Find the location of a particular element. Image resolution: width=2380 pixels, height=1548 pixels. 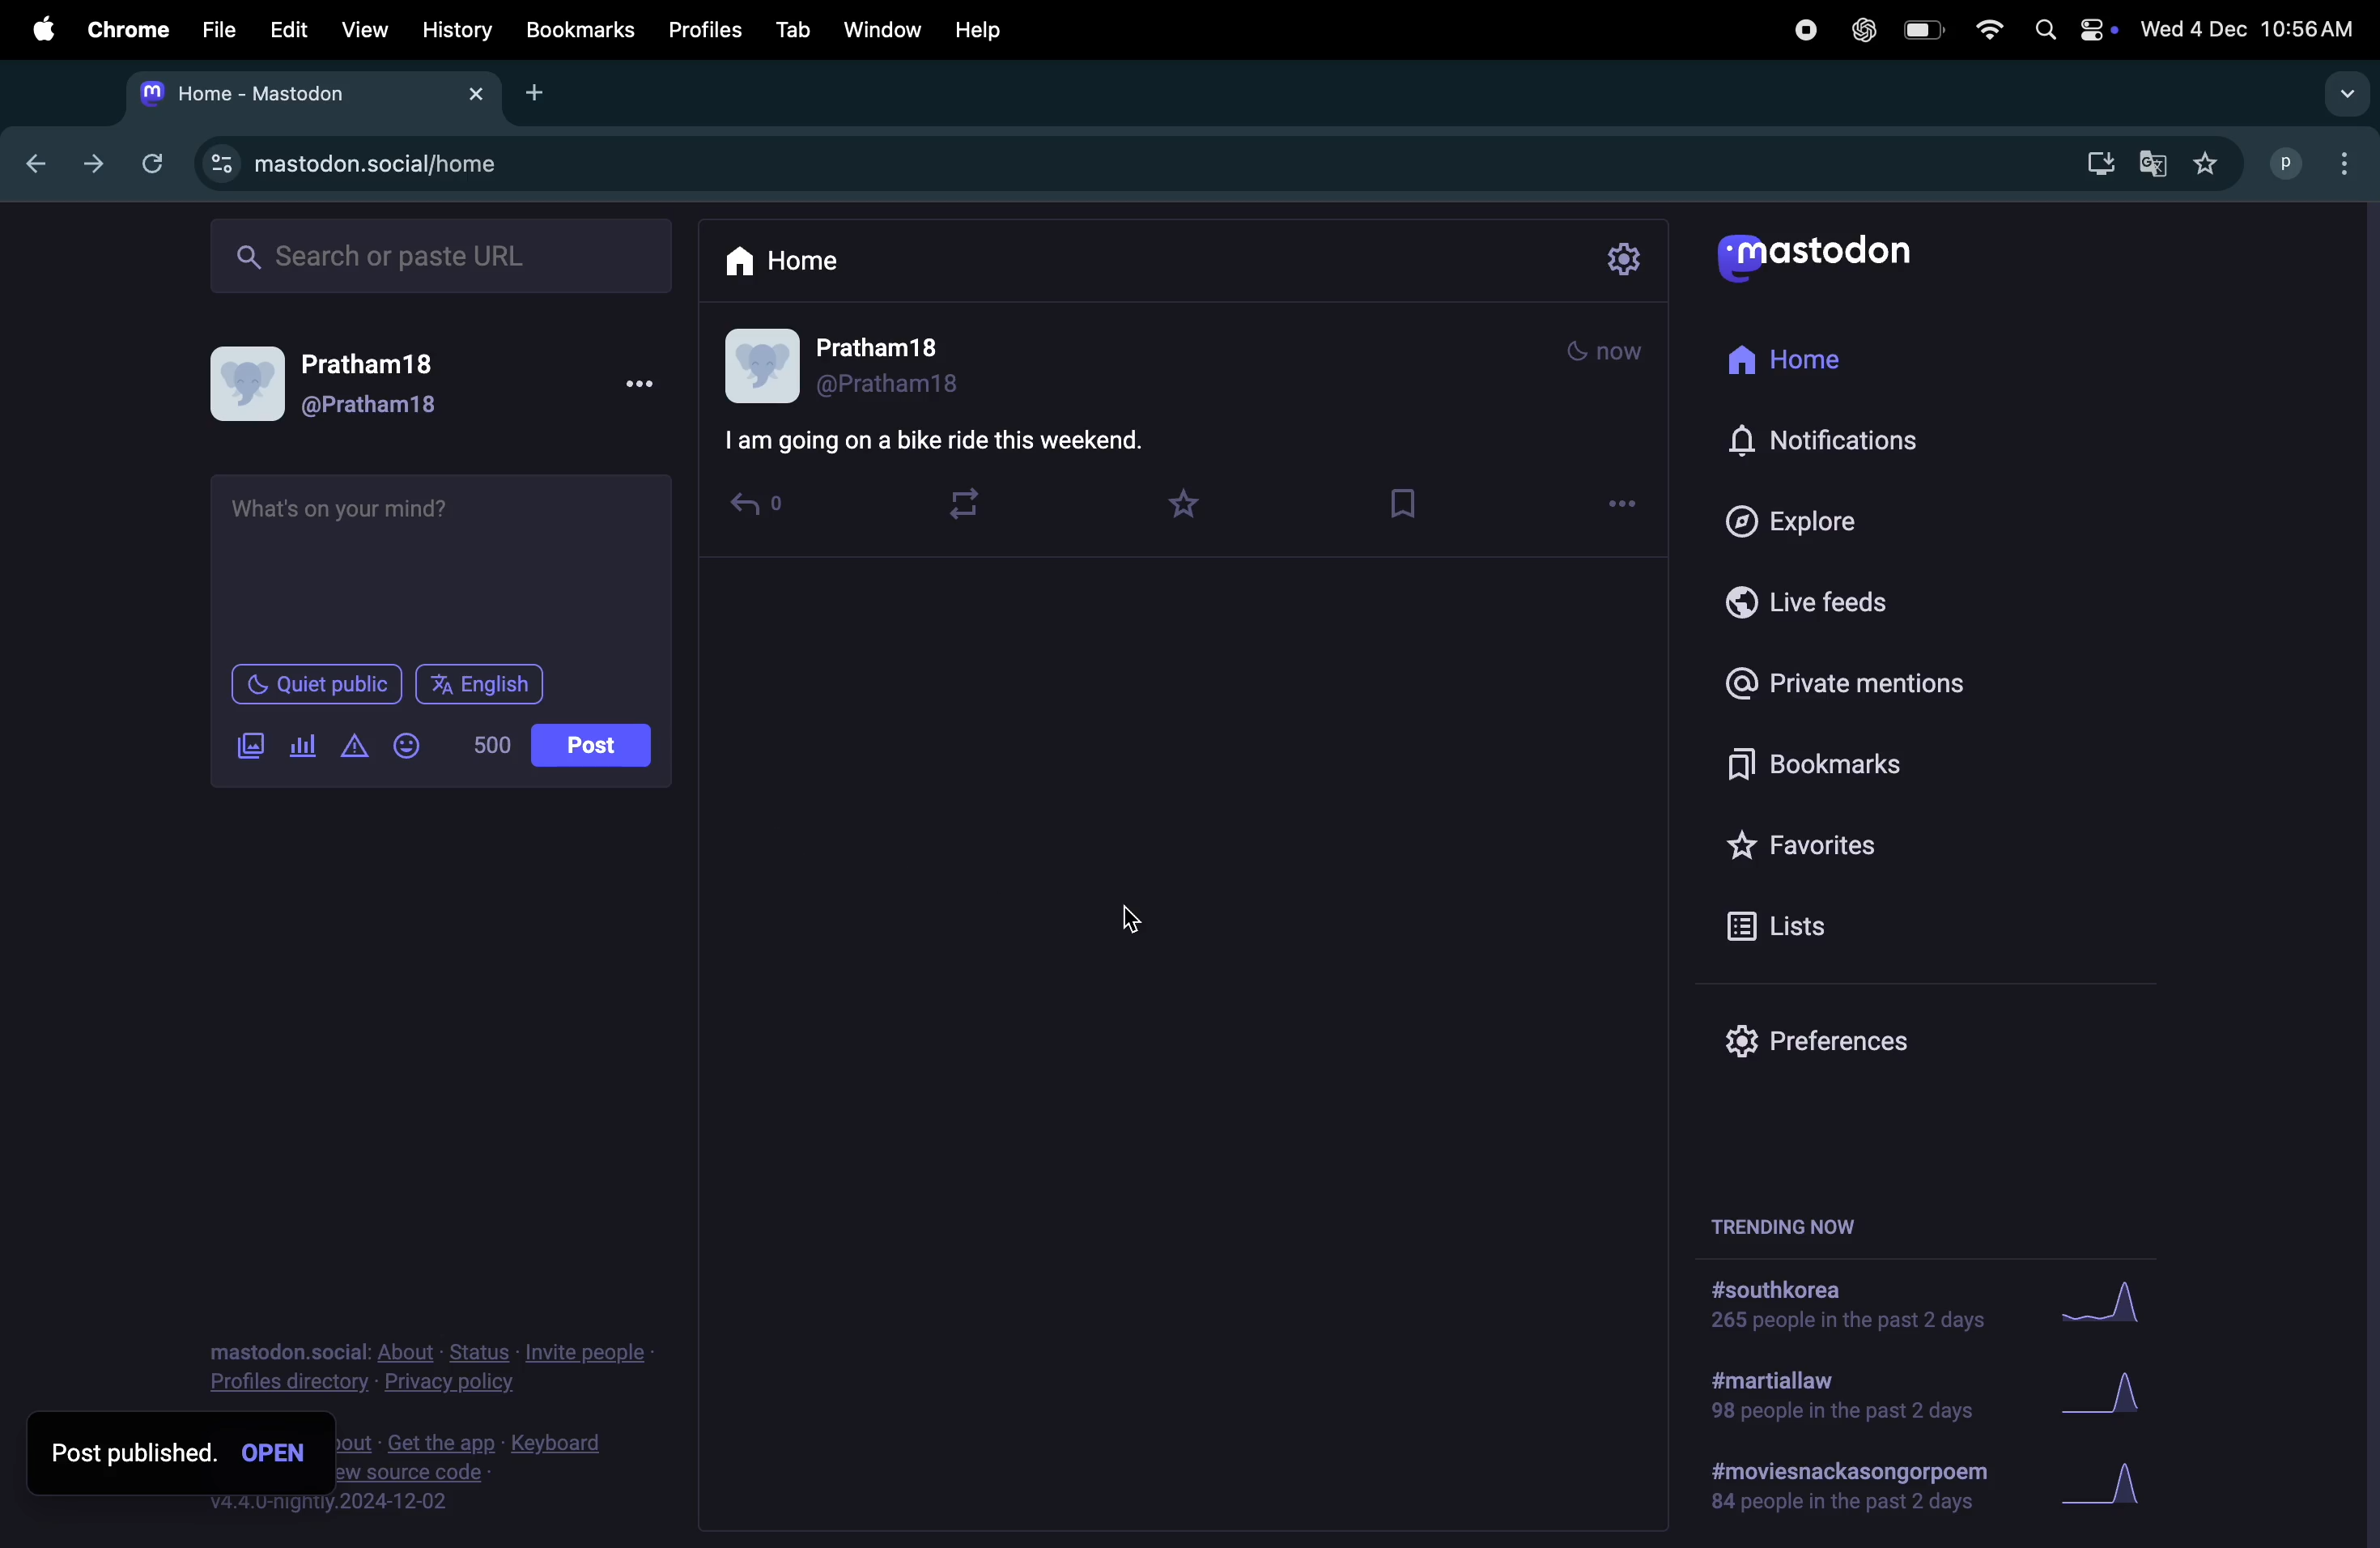

date and time is located at coordinates (2250, 25).